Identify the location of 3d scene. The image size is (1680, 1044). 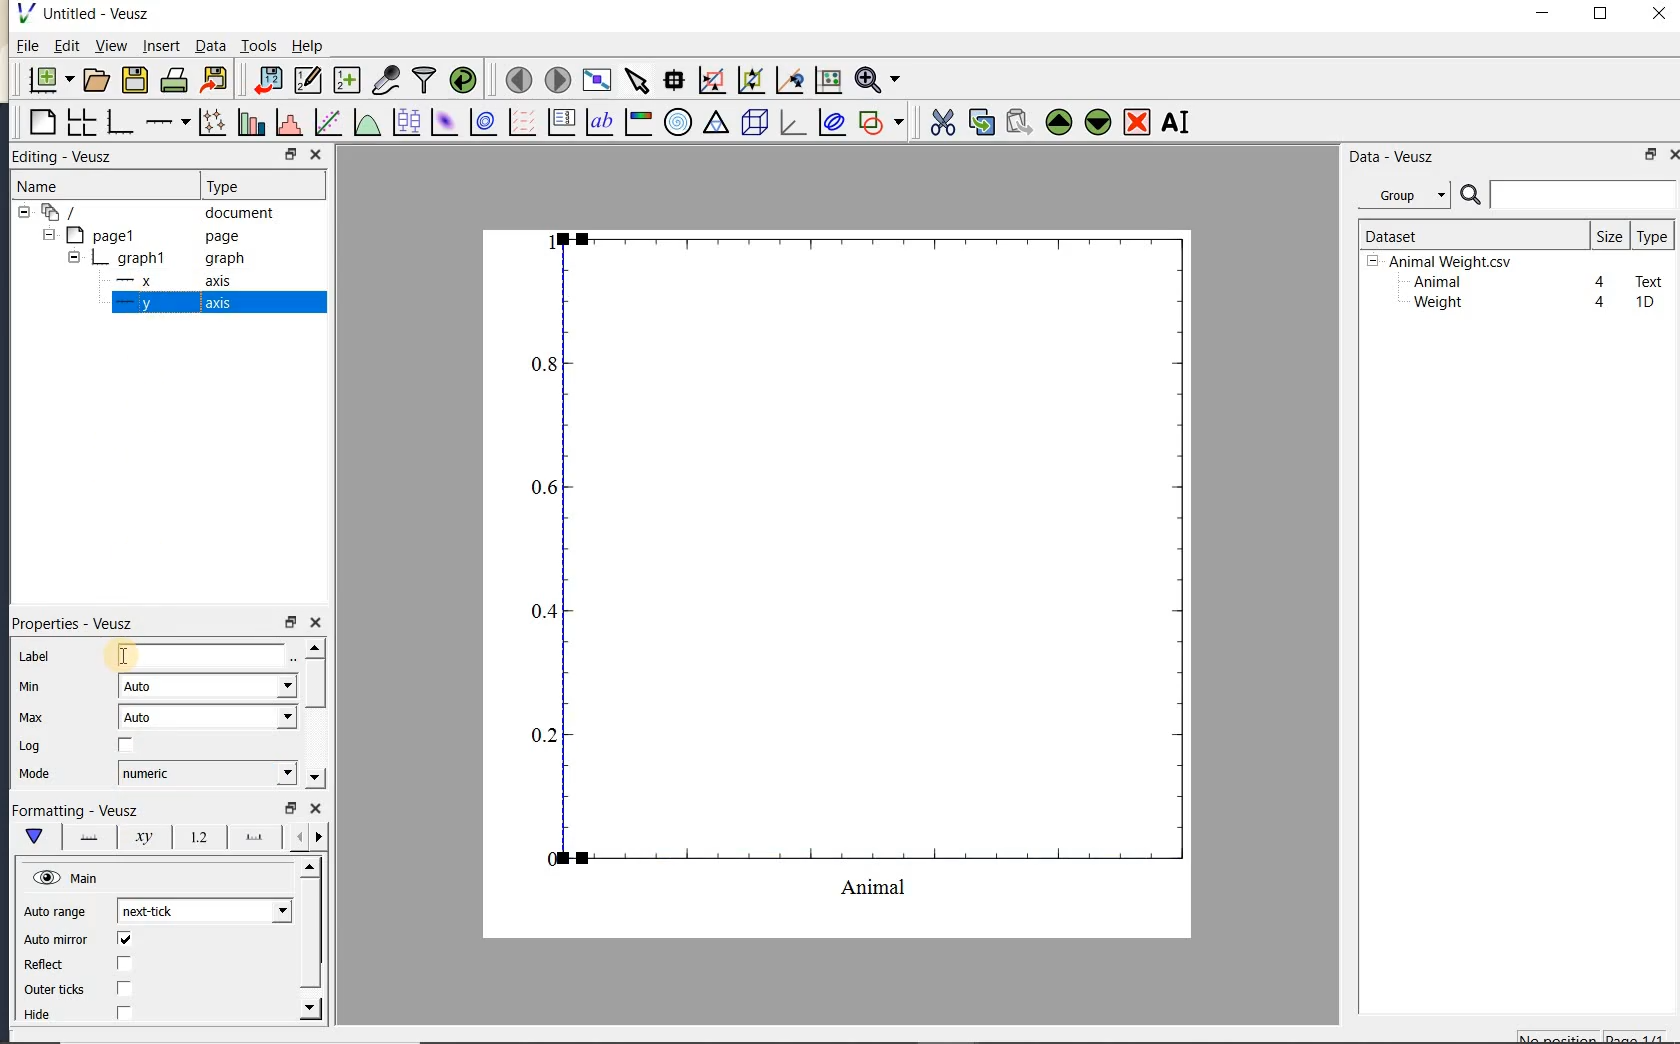
(752, 123).